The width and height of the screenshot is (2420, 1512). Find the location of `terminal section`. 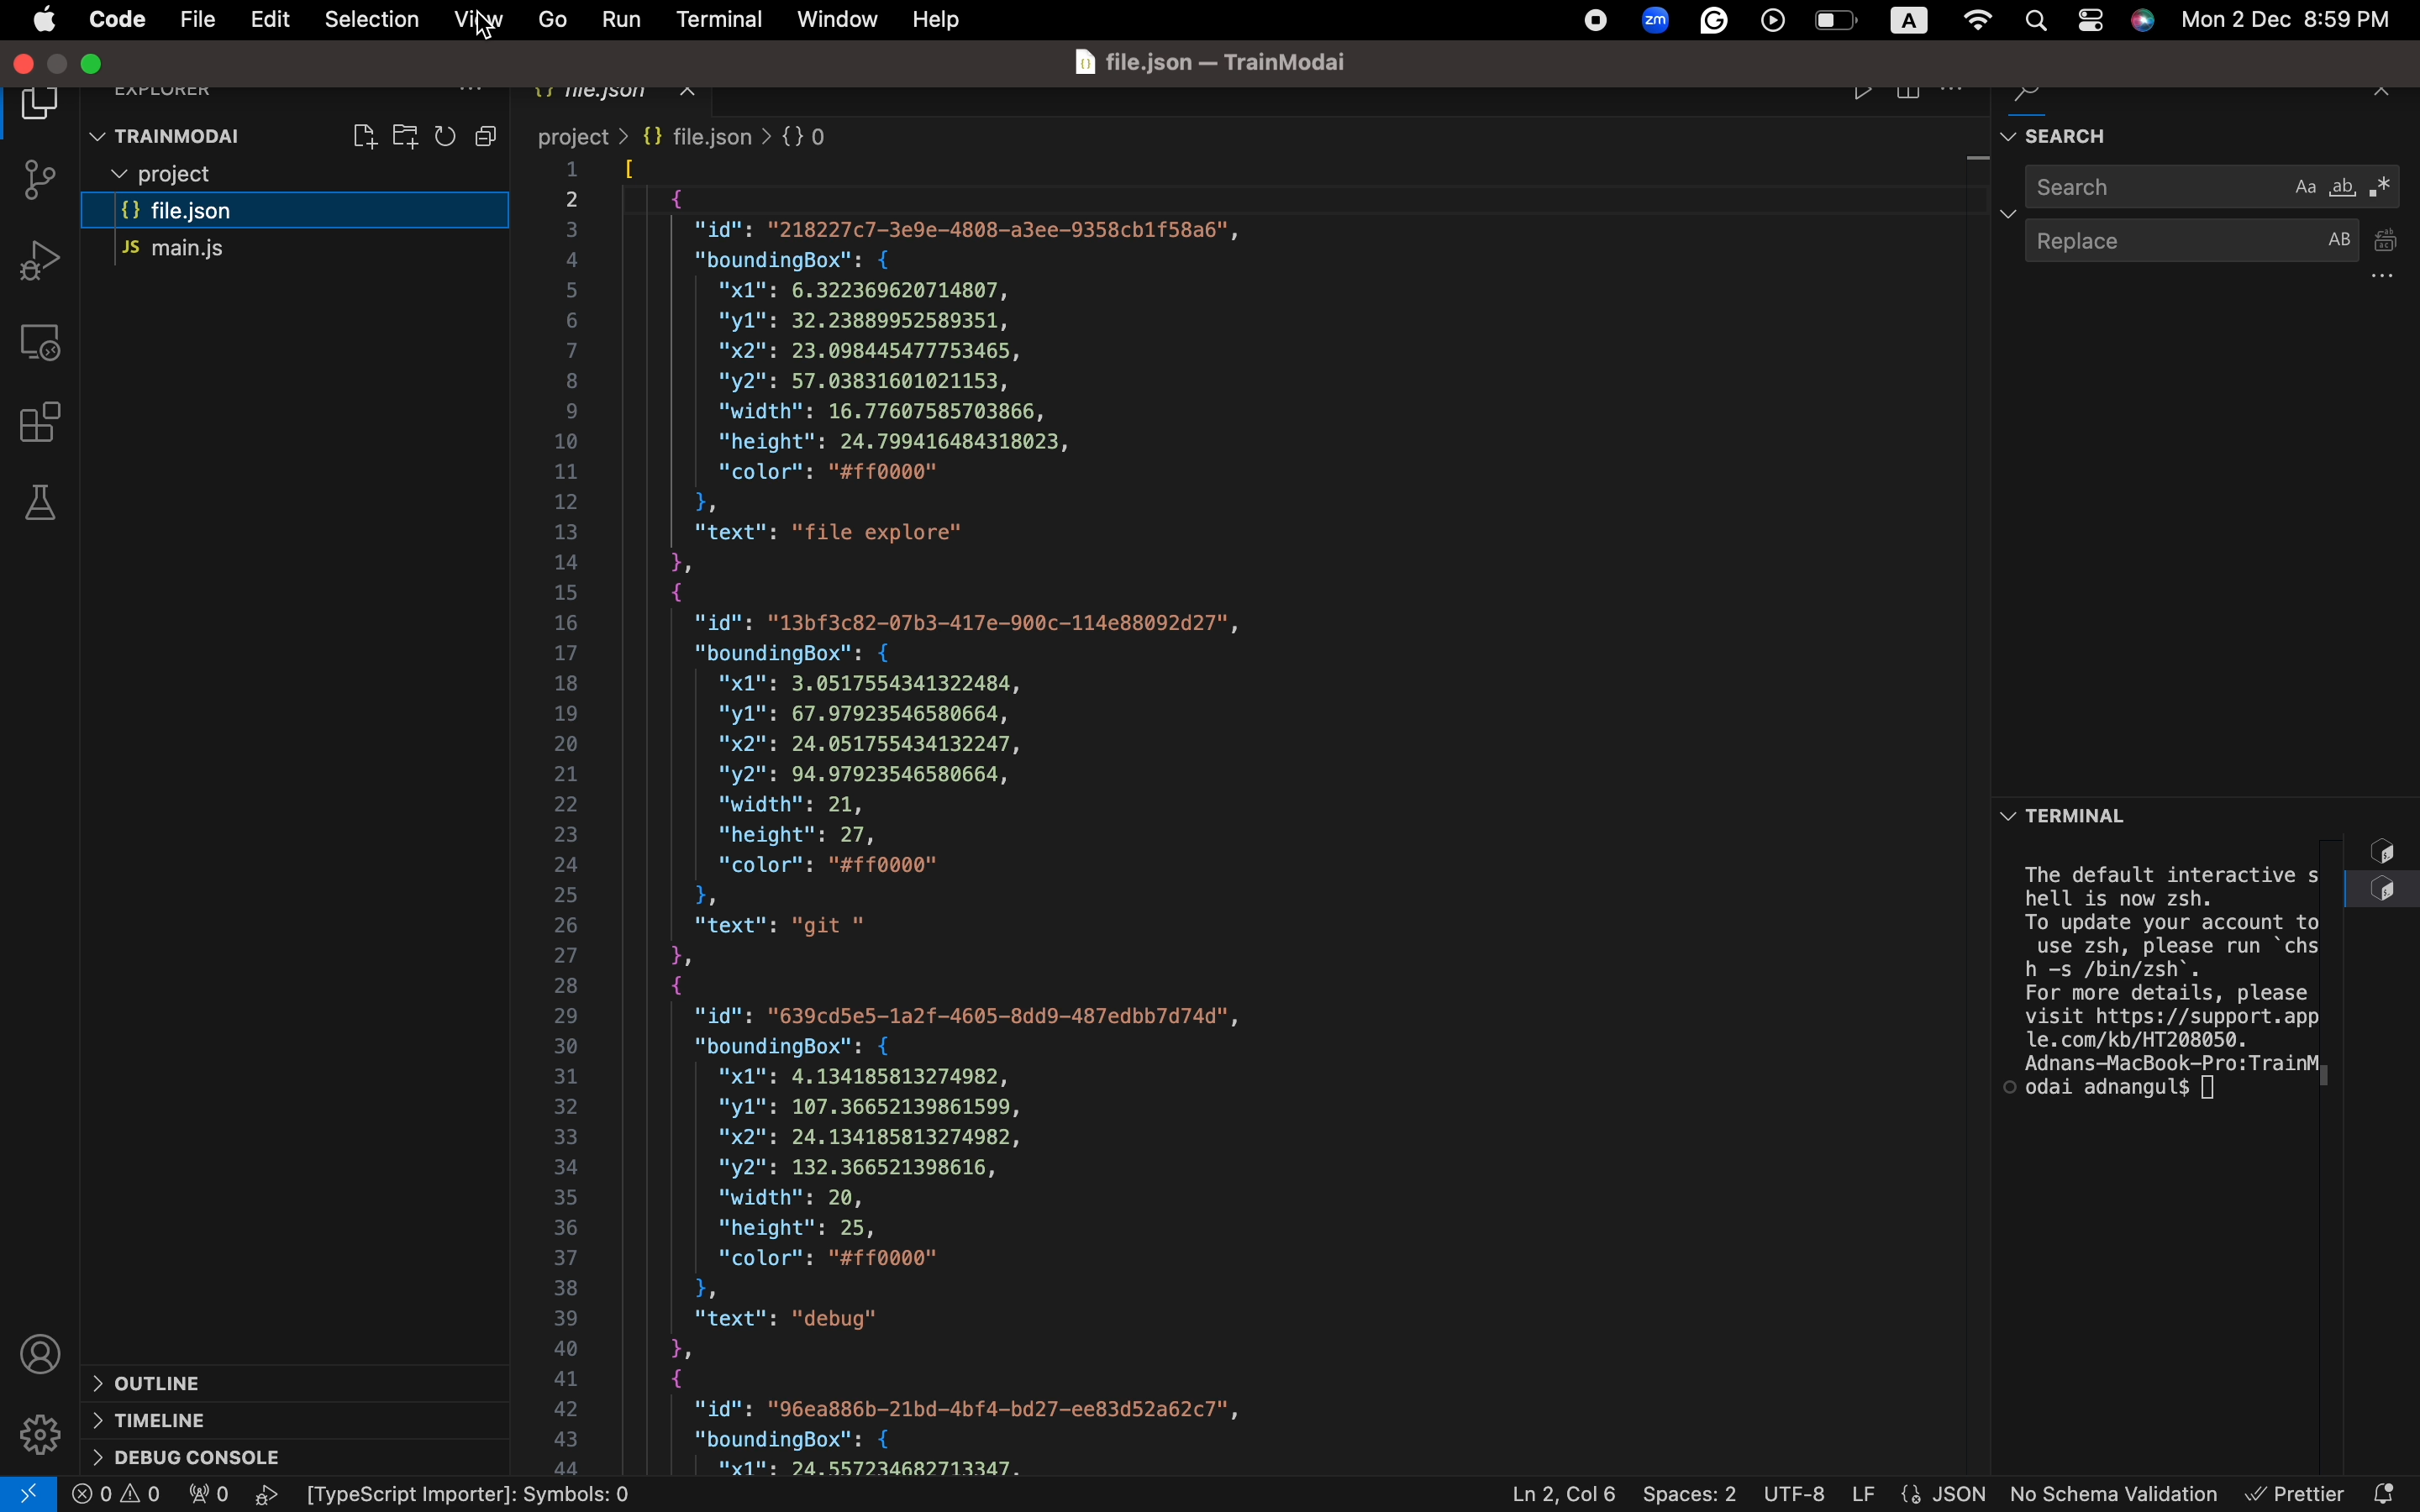

terminal section is located at coordinates (2210, 1151).